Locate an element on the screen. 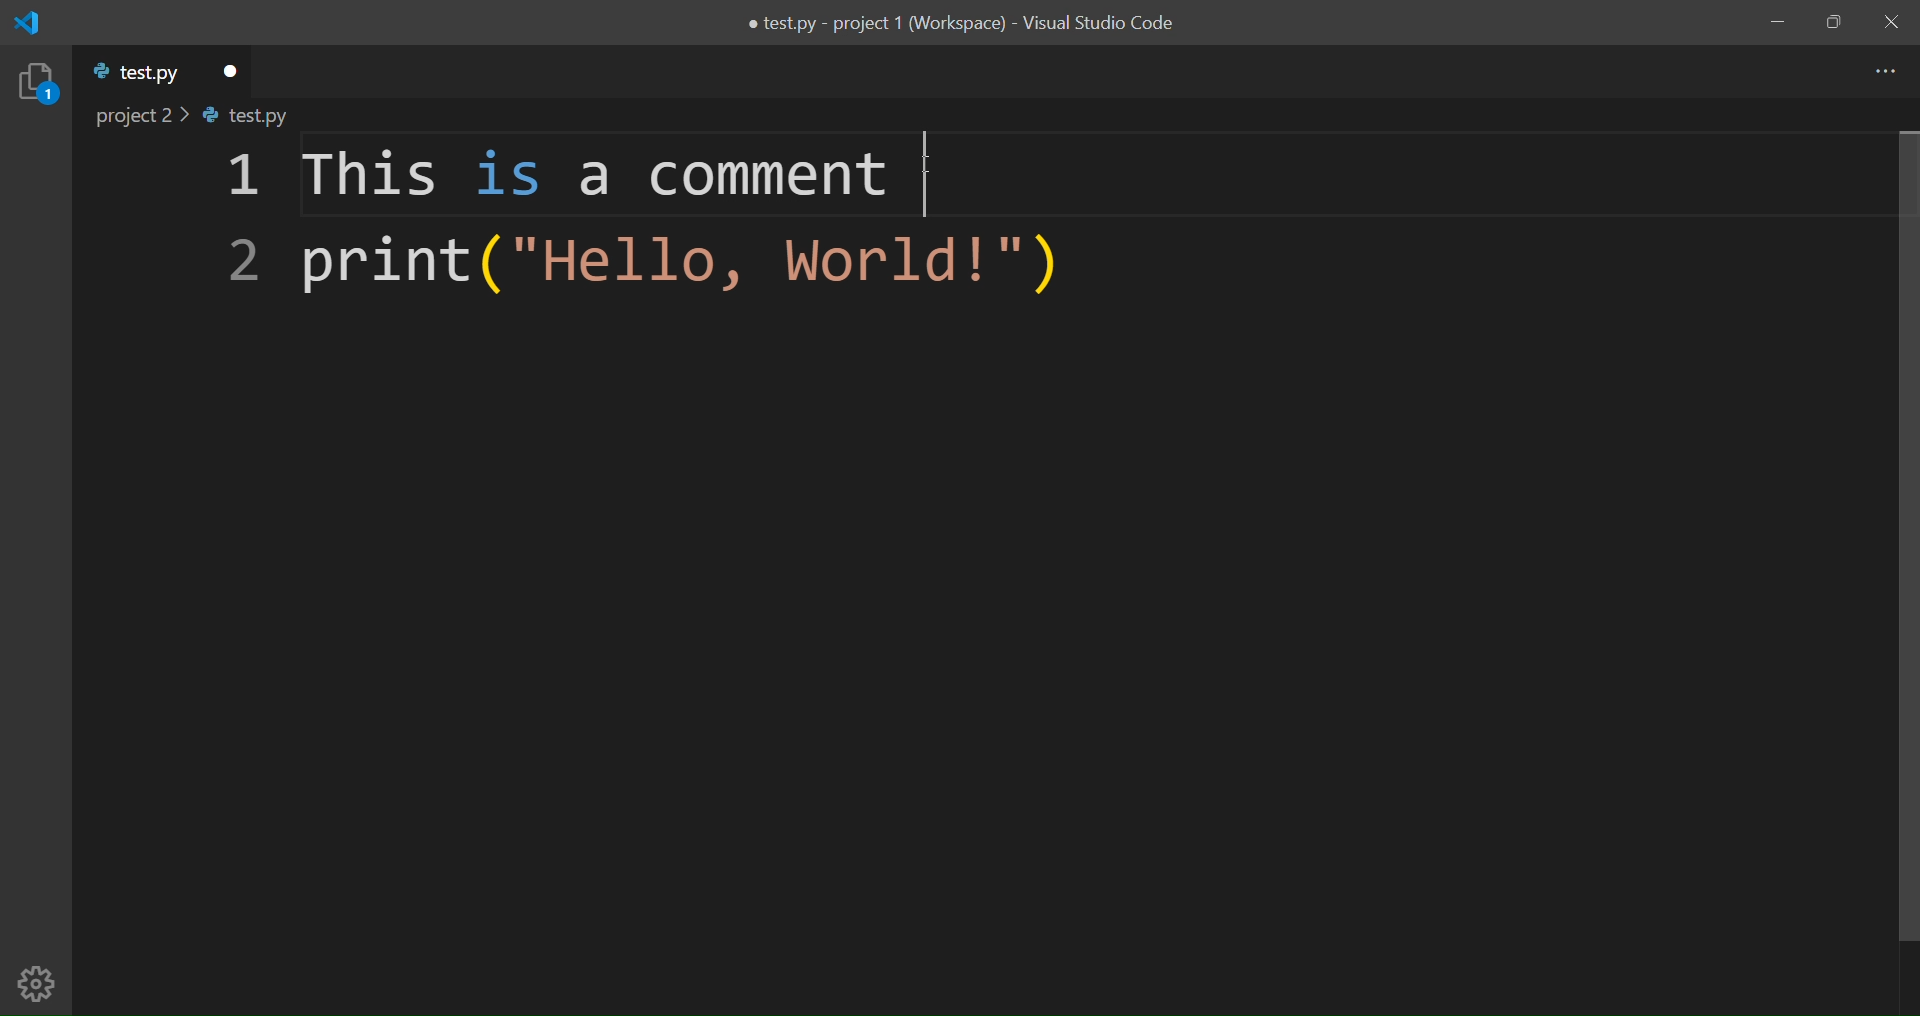 Image resolution: width=1920 pixels, height=1016 pixels. maximize is located at coordinates (1834, 23).